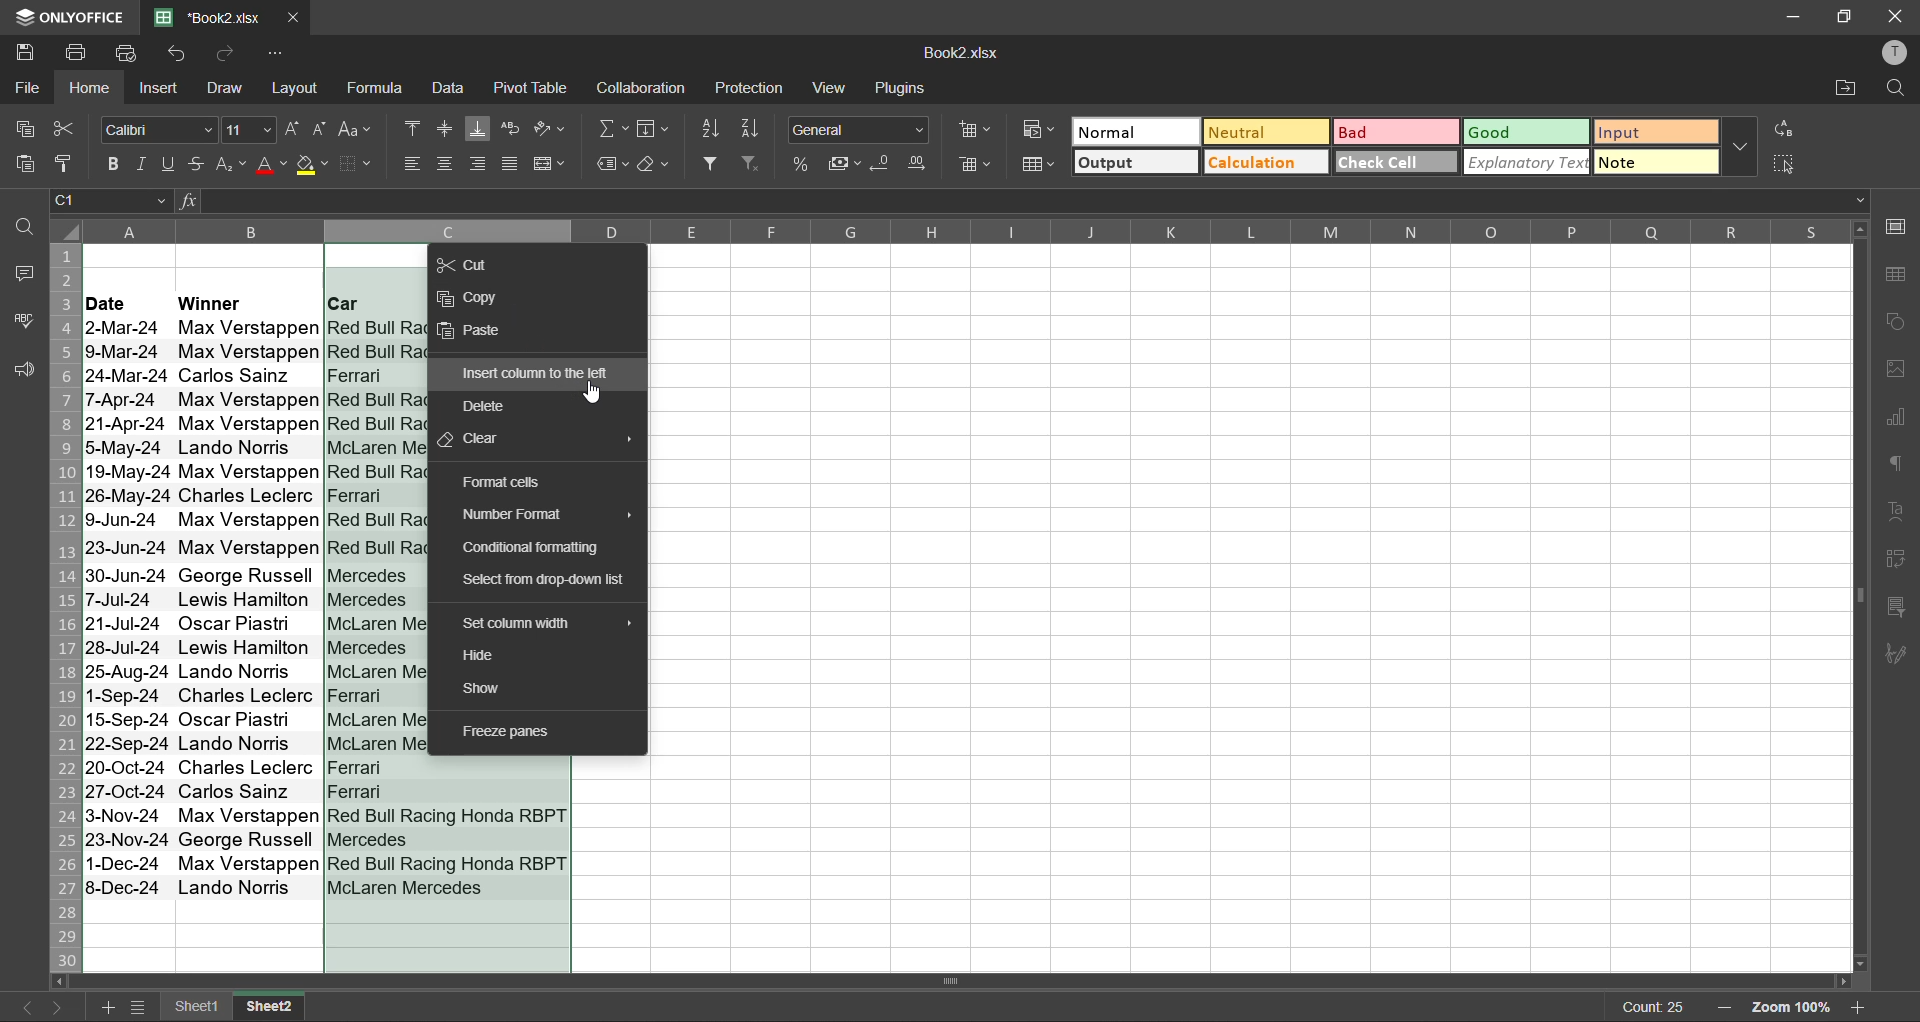  I want to click on maximize, so click(1844, 17).